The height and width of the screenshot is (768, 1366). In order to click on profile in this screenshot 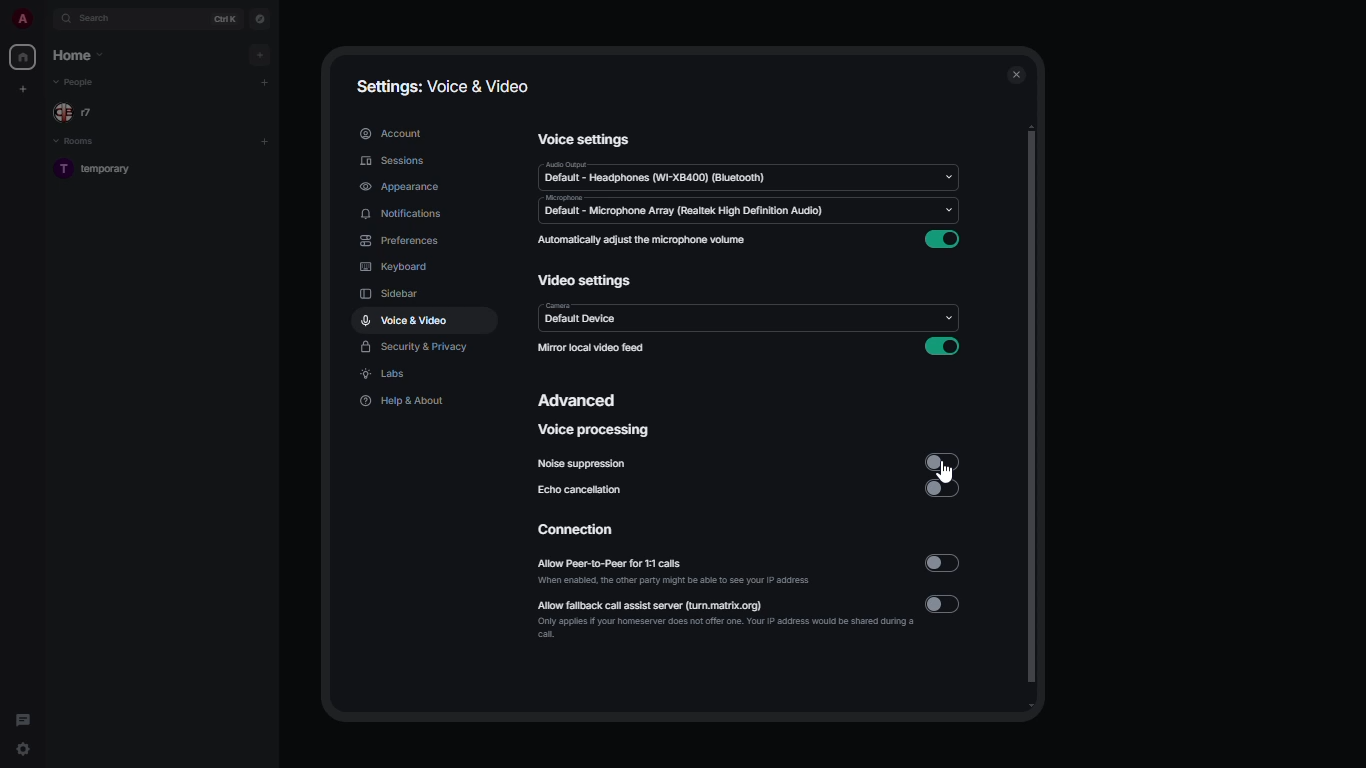, I will do `click(24, 18)`.